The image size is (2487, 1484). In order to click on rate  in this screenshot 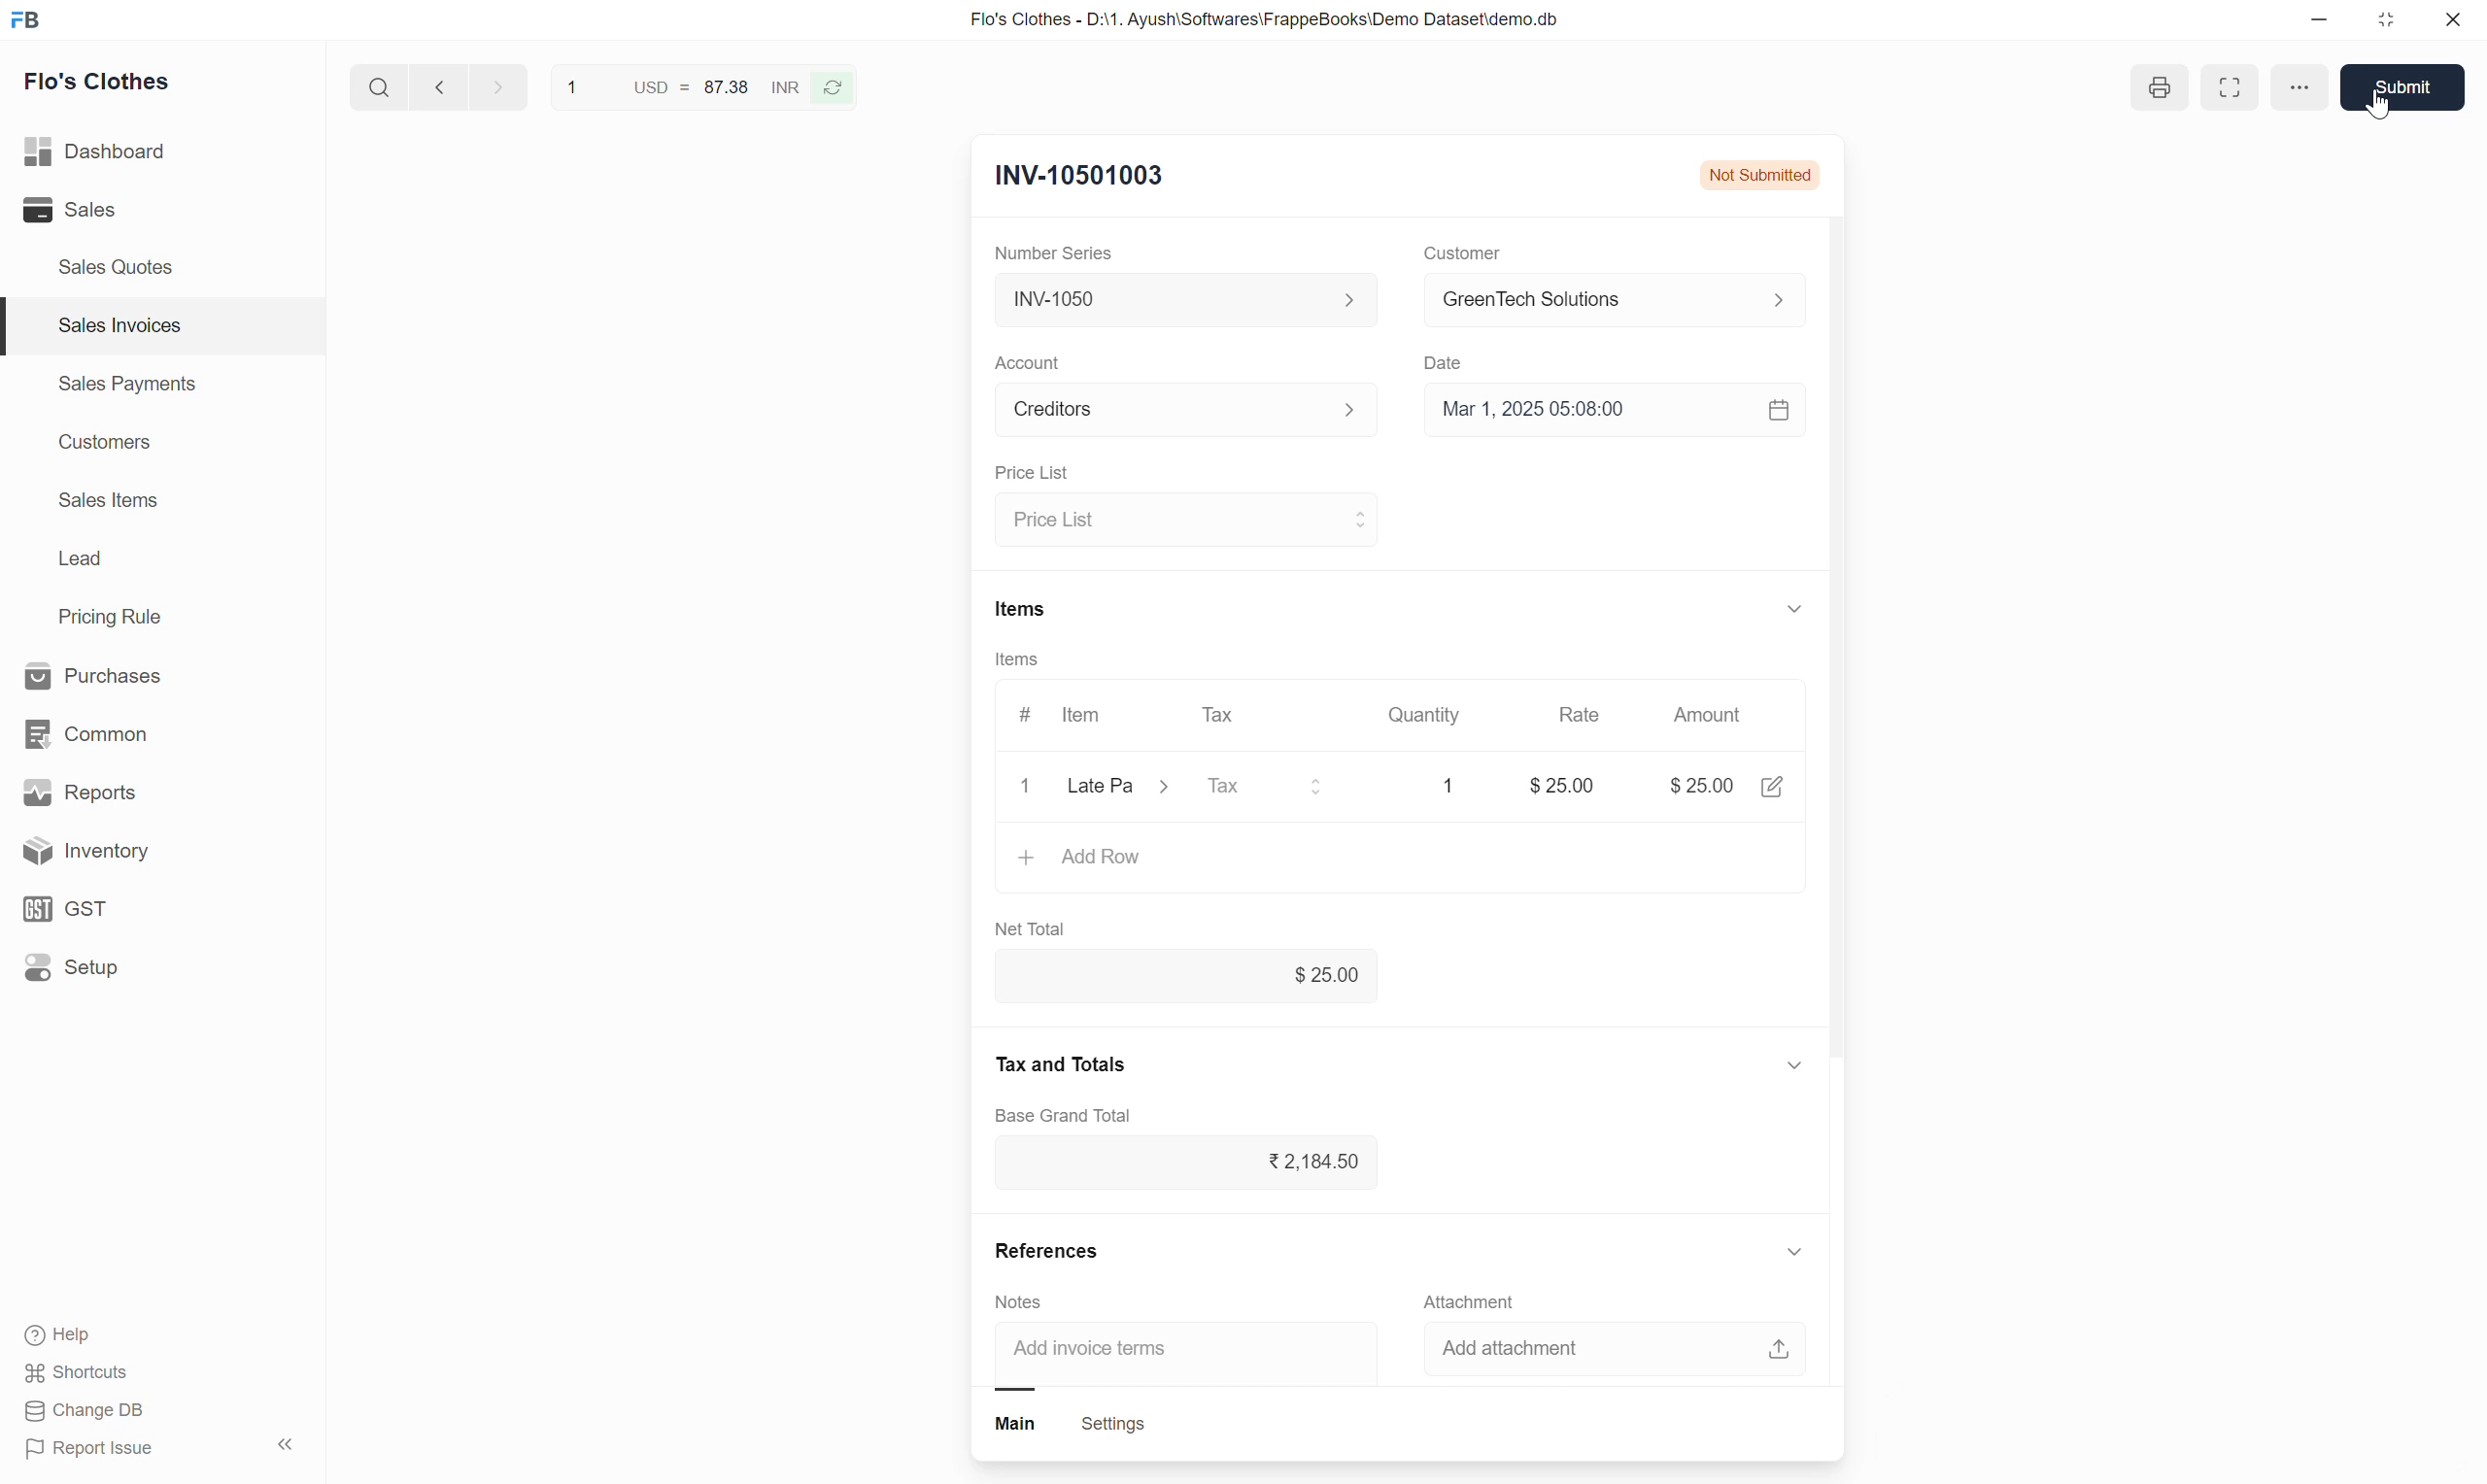, I will do `click(1560, 784)`.